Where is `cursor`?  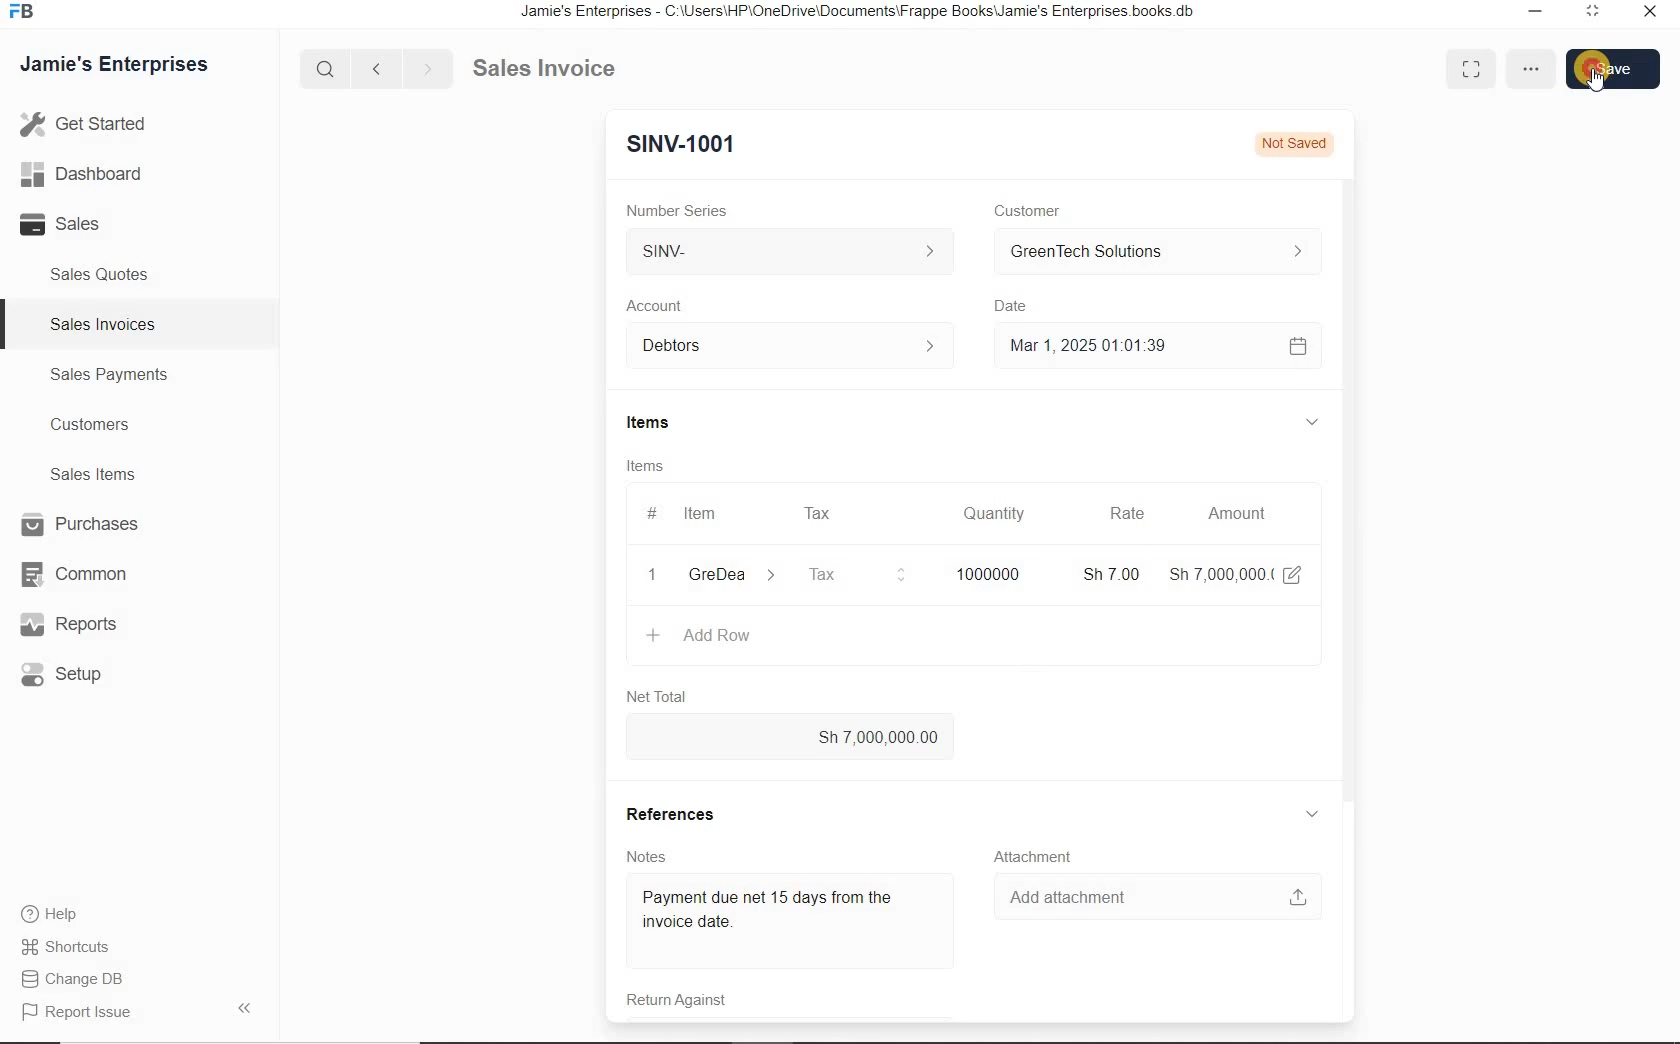
cursor is located at coordinates (1595, 87).